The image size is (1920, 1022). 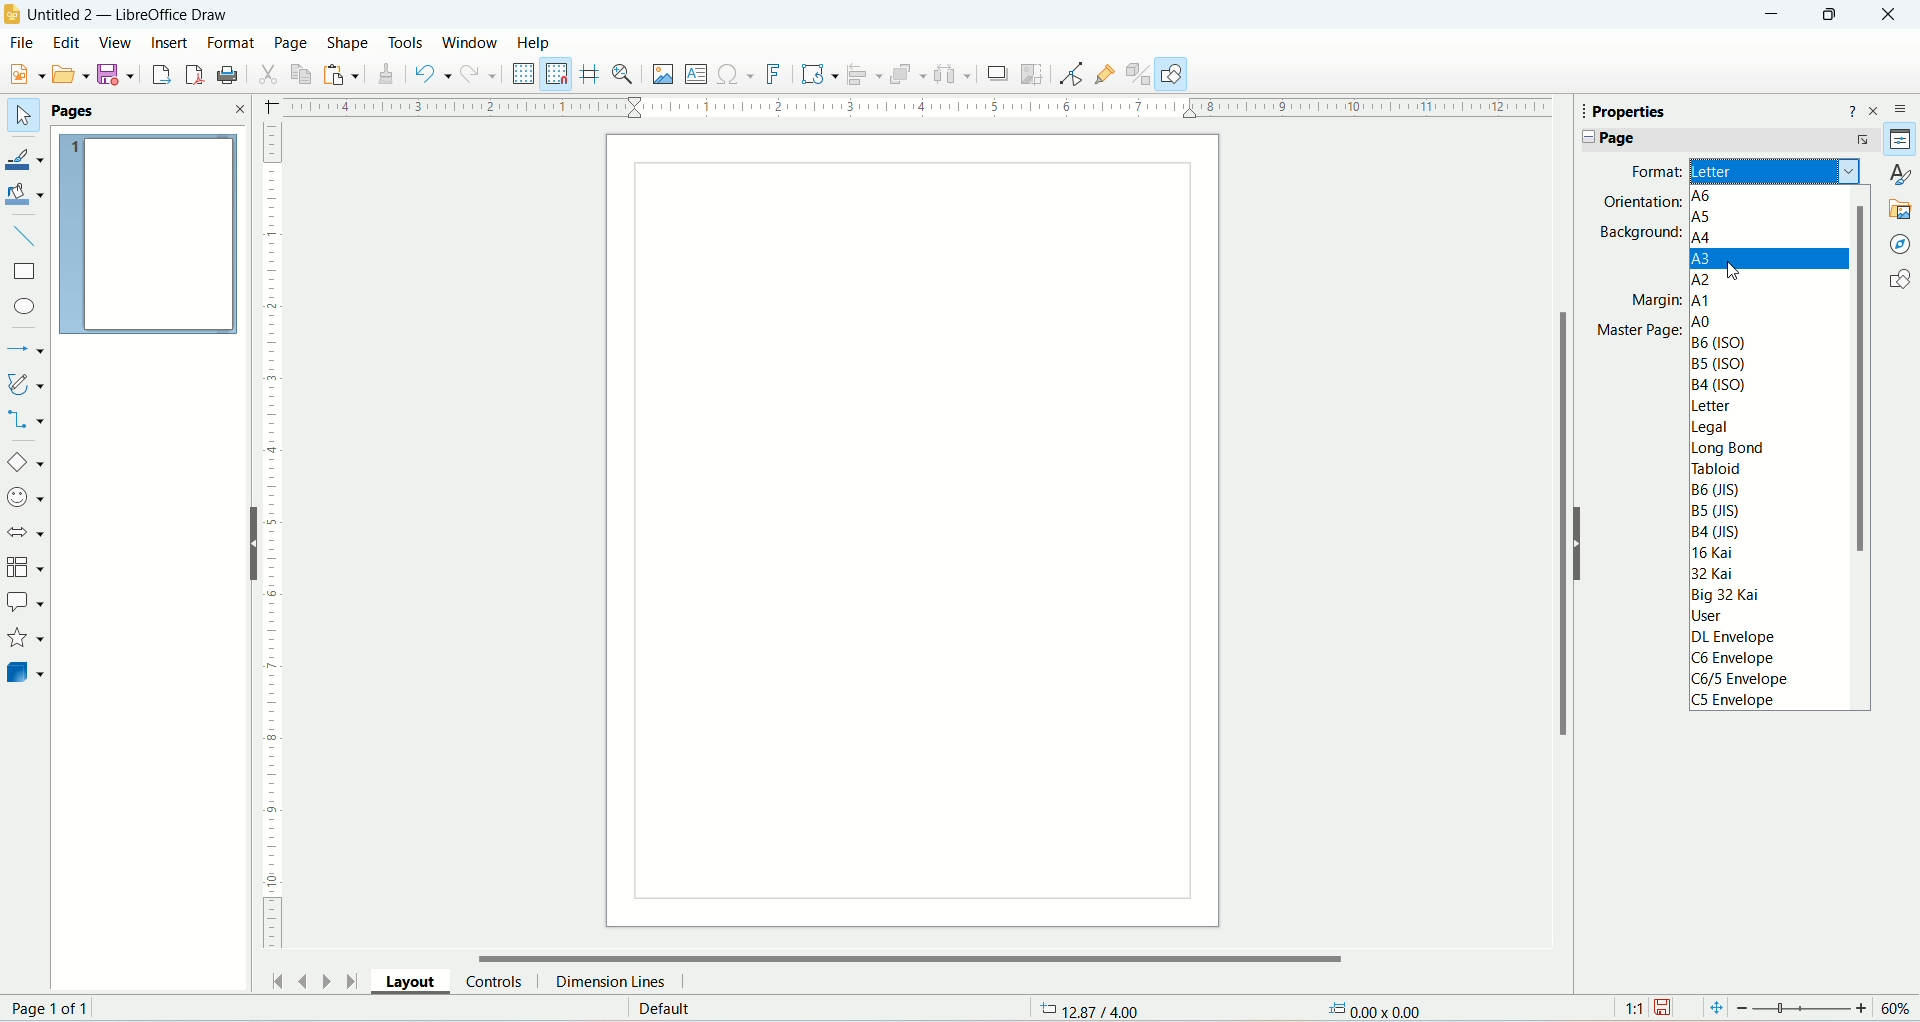 I want to click on horizontal ruler, so click(x=913, y=110).